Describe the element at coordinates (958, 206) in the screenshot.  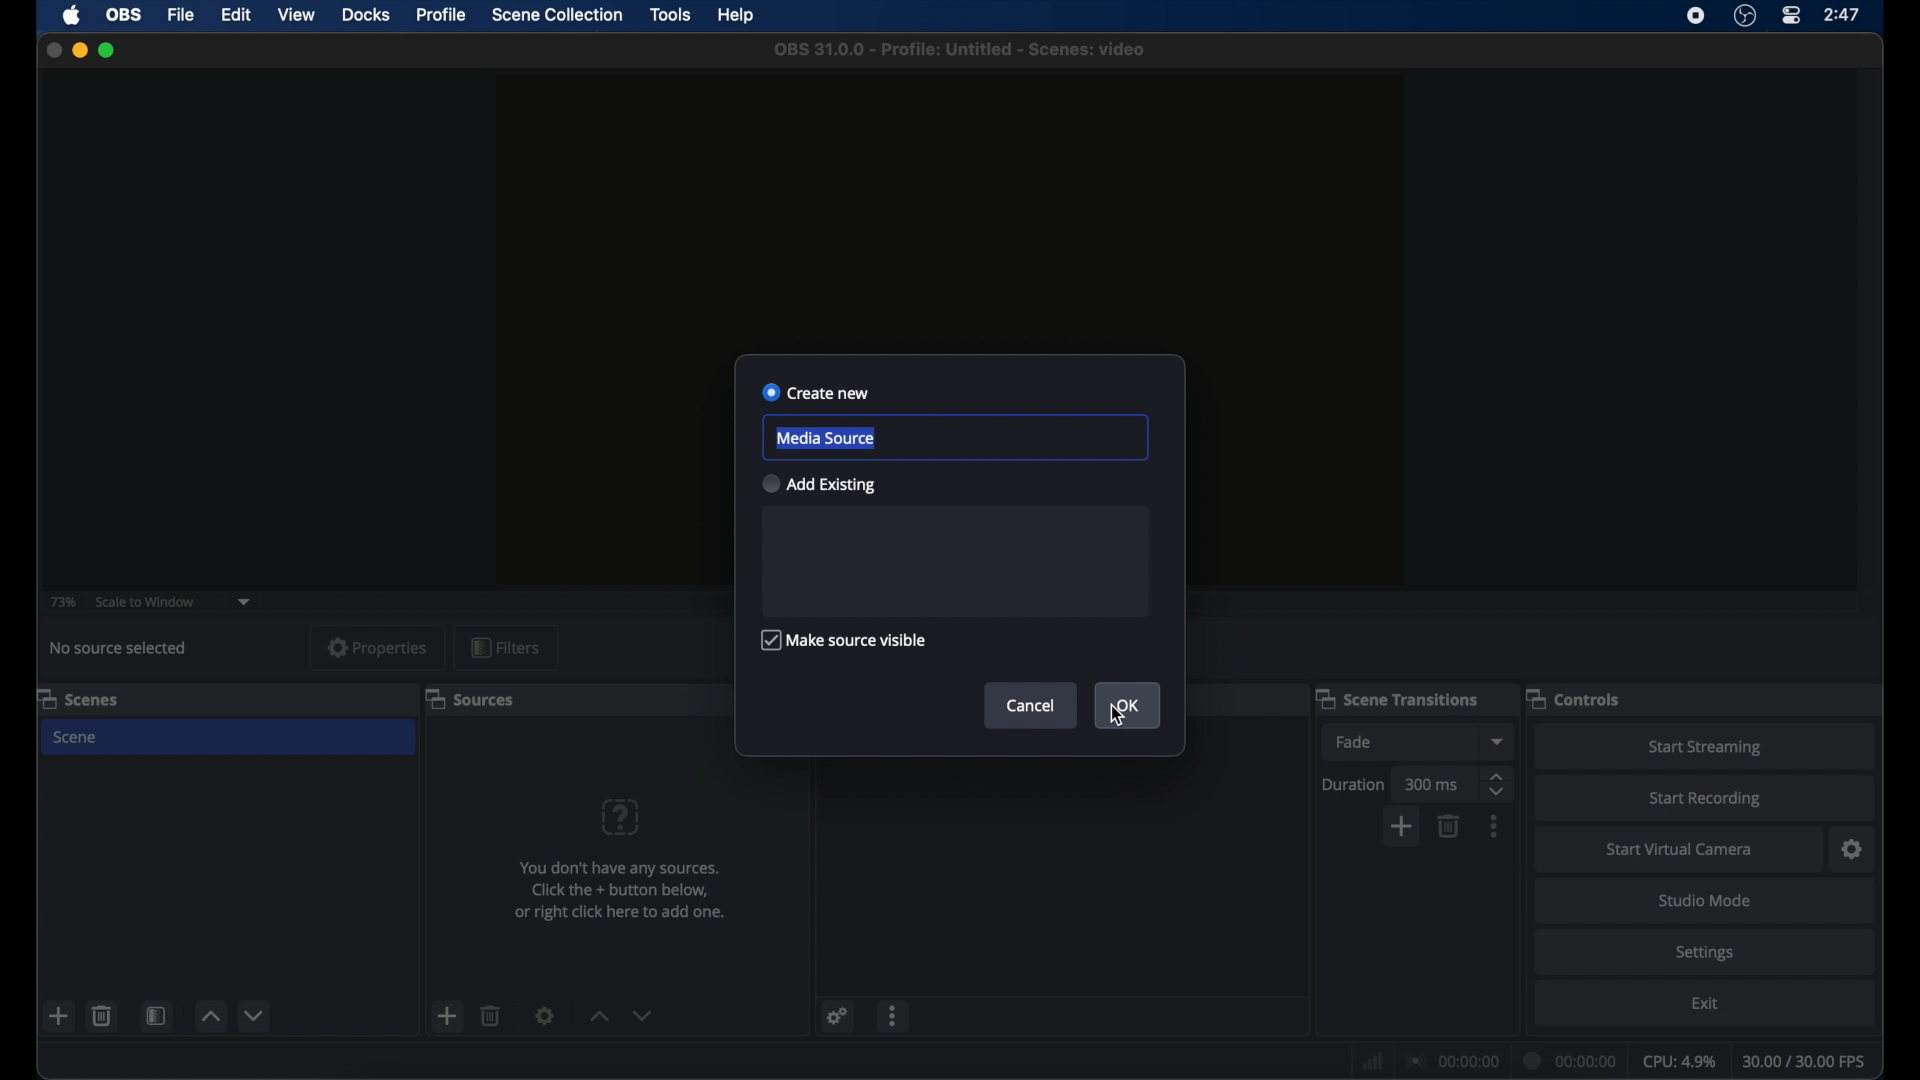
I see `preview` at that location.